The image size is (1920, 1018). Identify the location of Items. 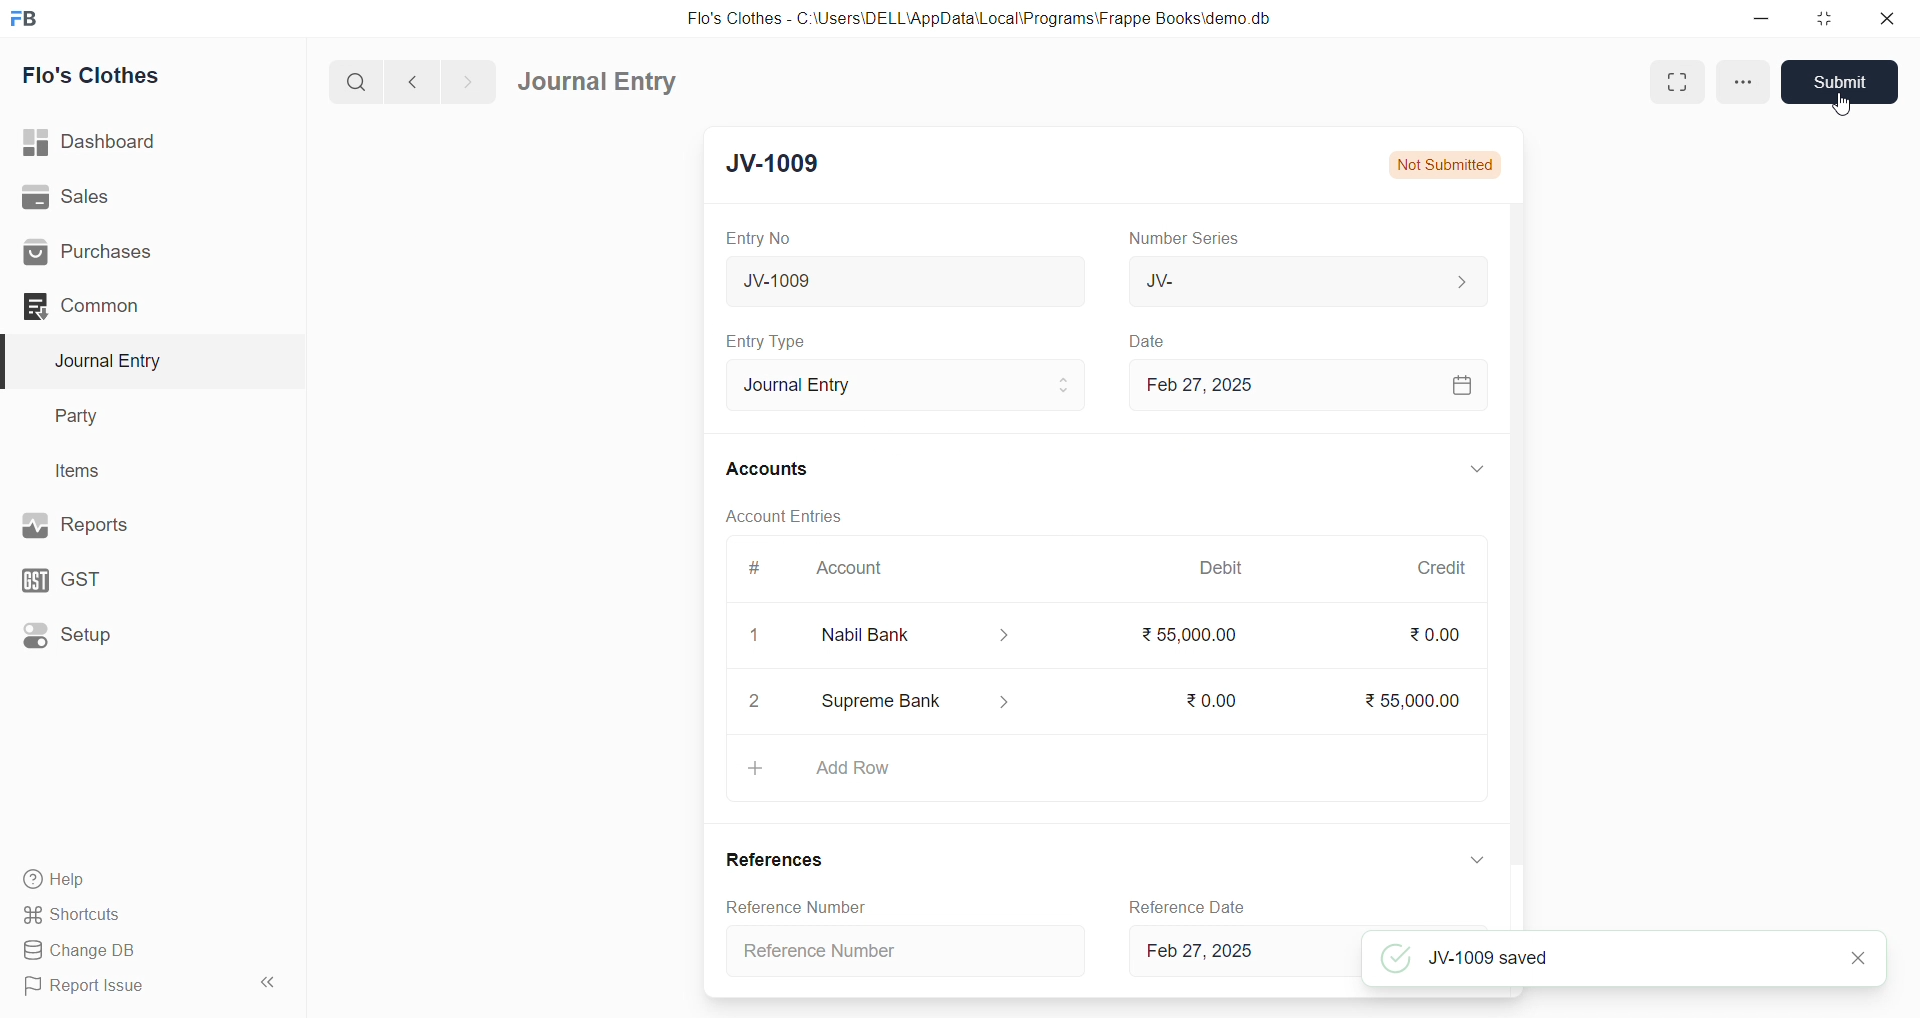
(85, 470).